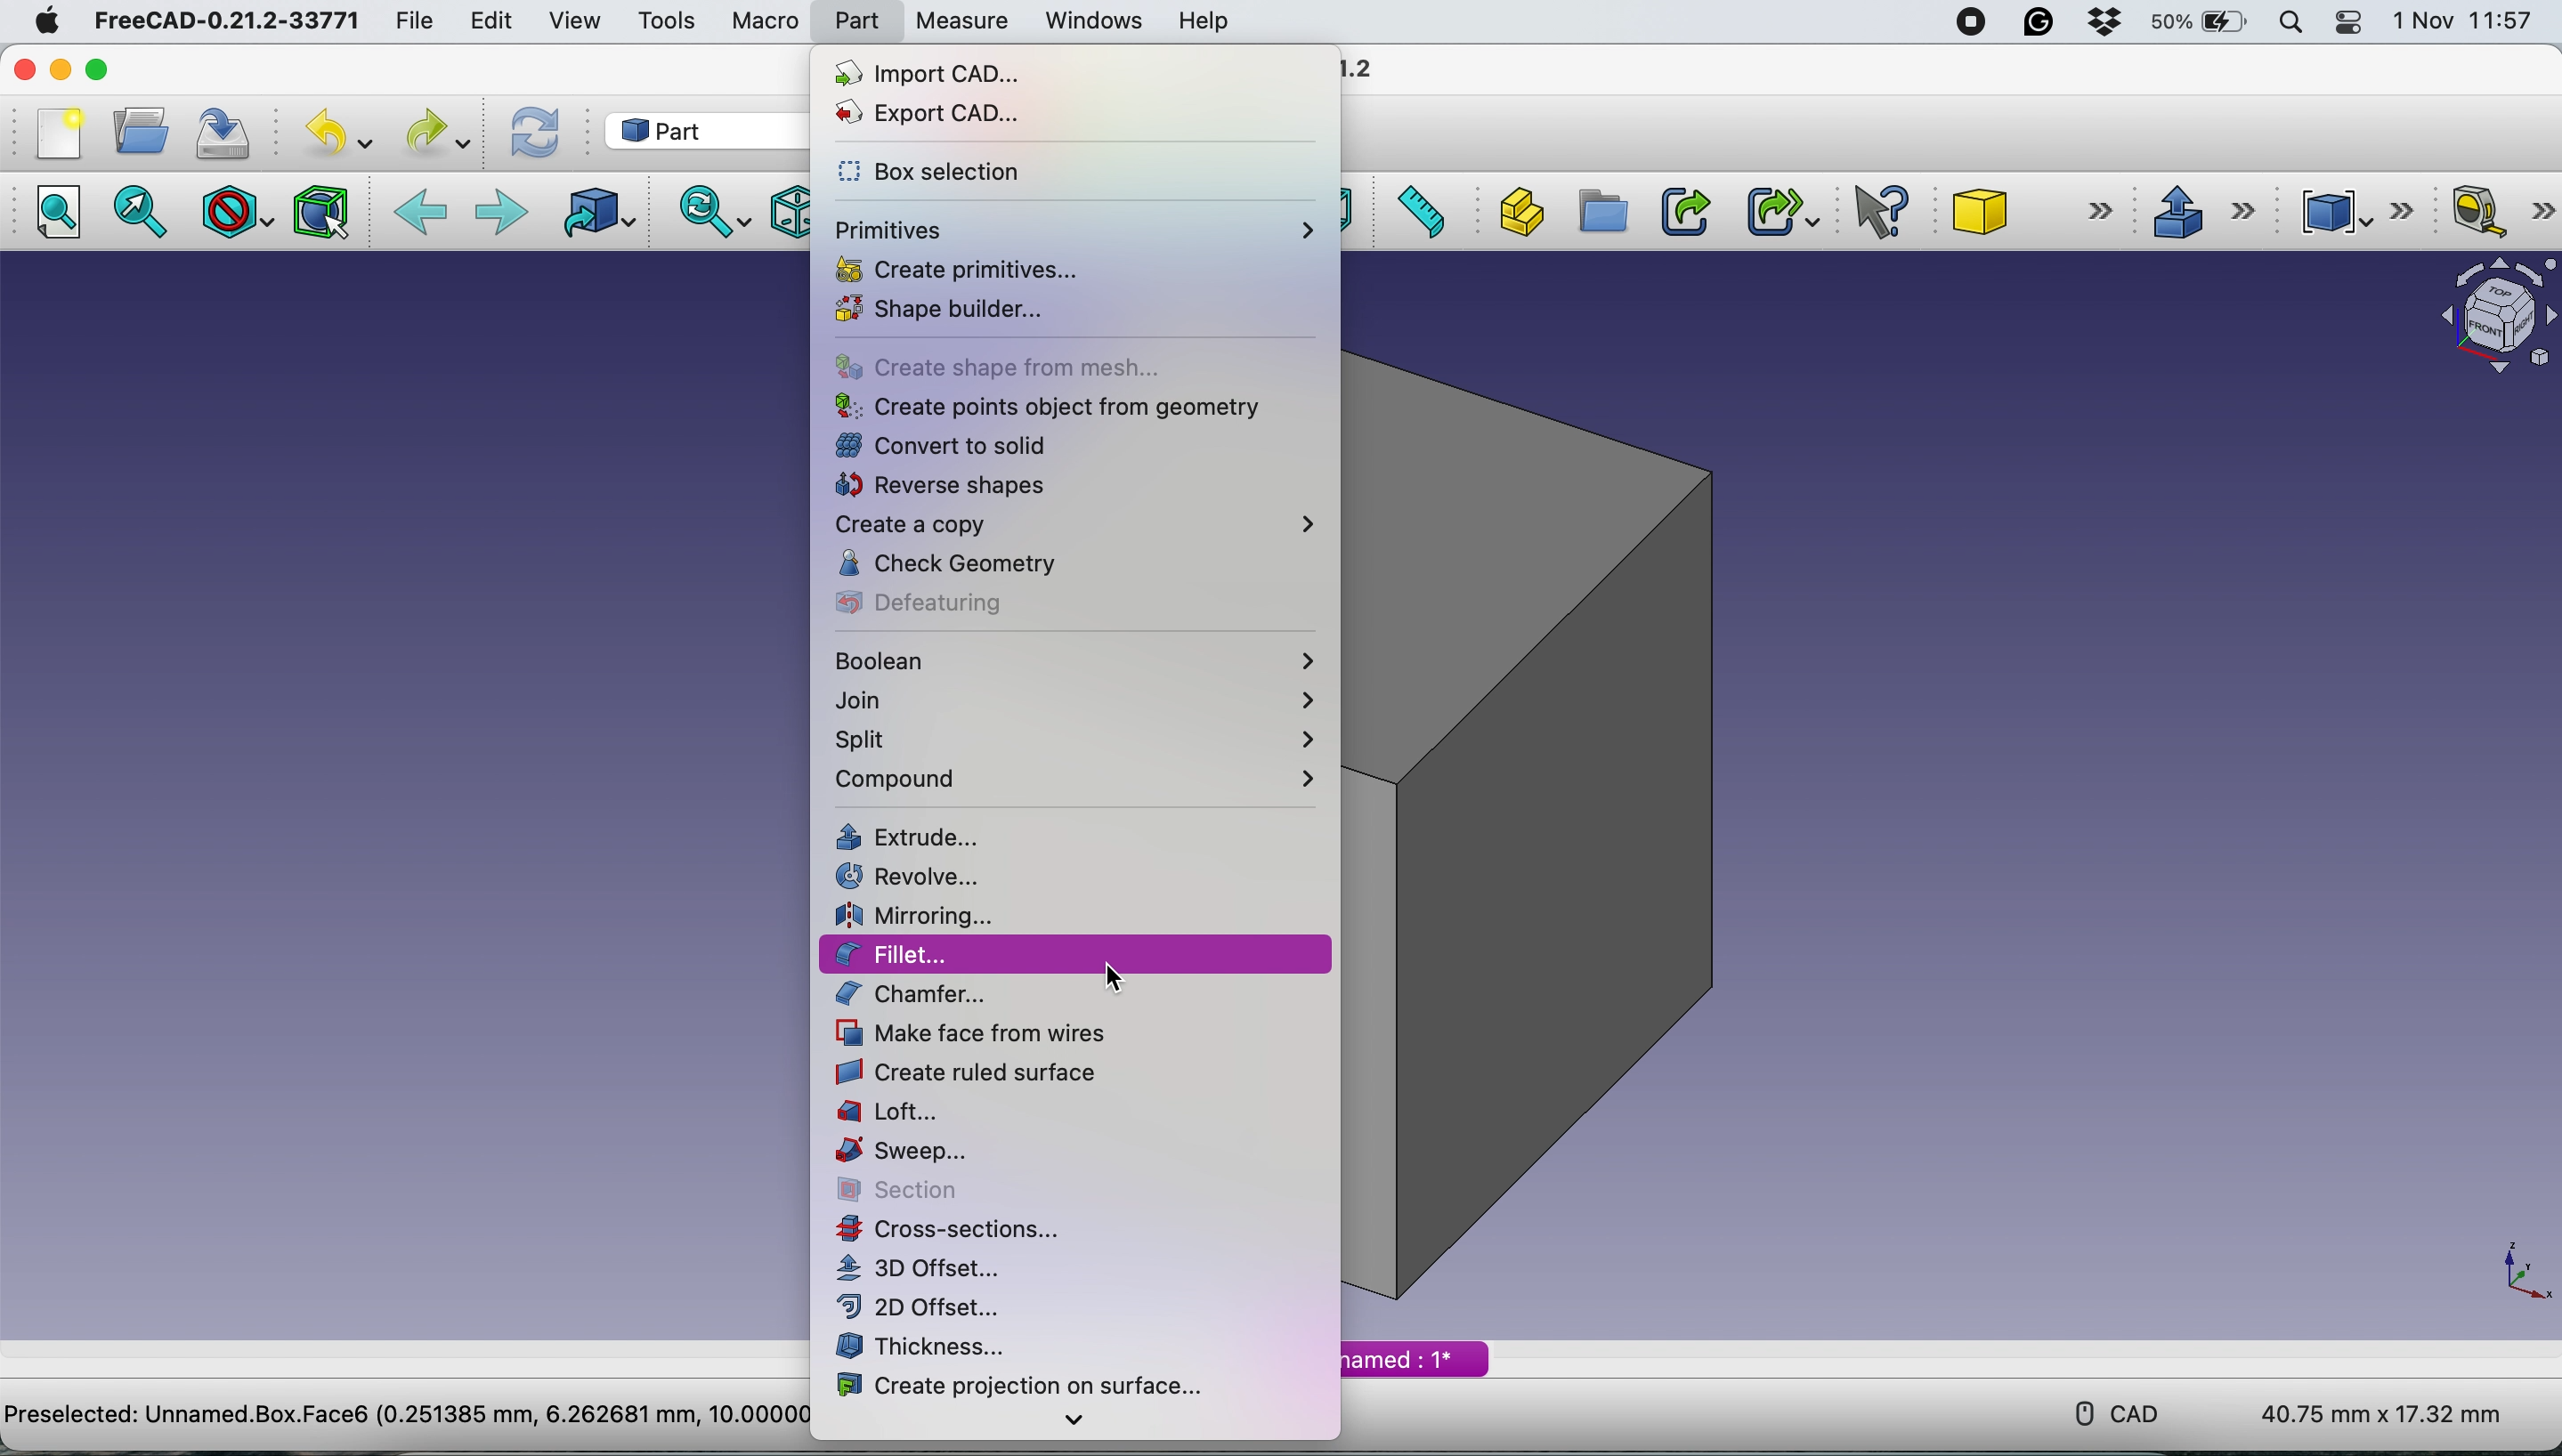  What do you see at coordinates (500, 215) in the screenshot?
I see `forward` at bounding box center [500, 215].